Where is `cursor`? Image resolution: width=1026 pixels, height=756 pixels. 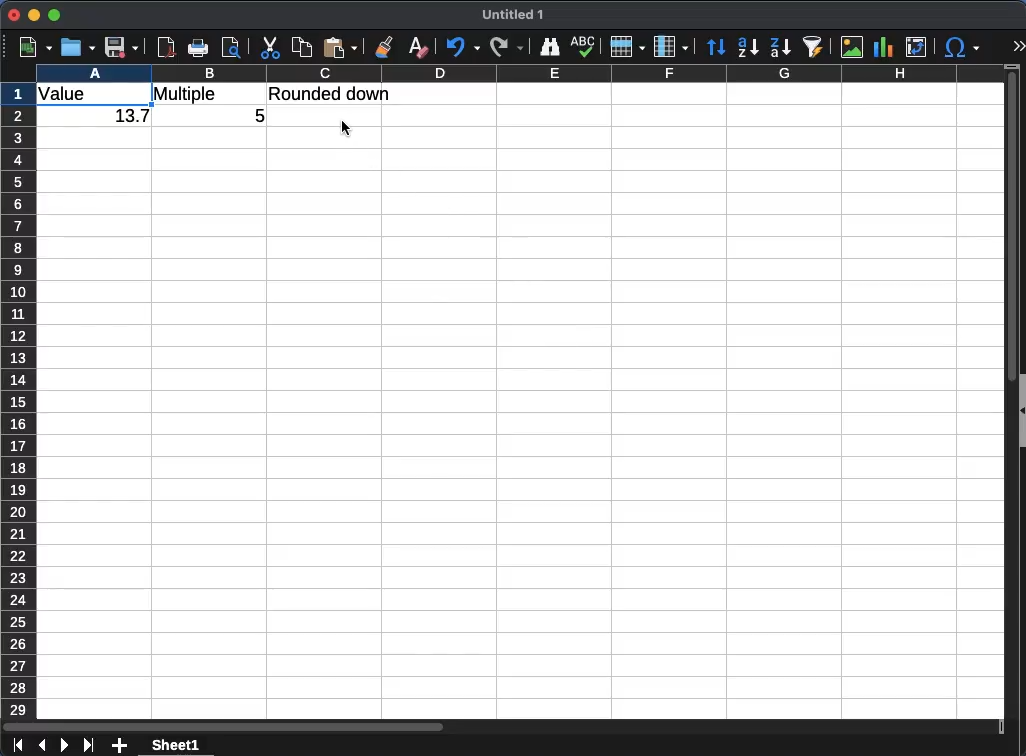 cursor is located at coordinates (346, 127).